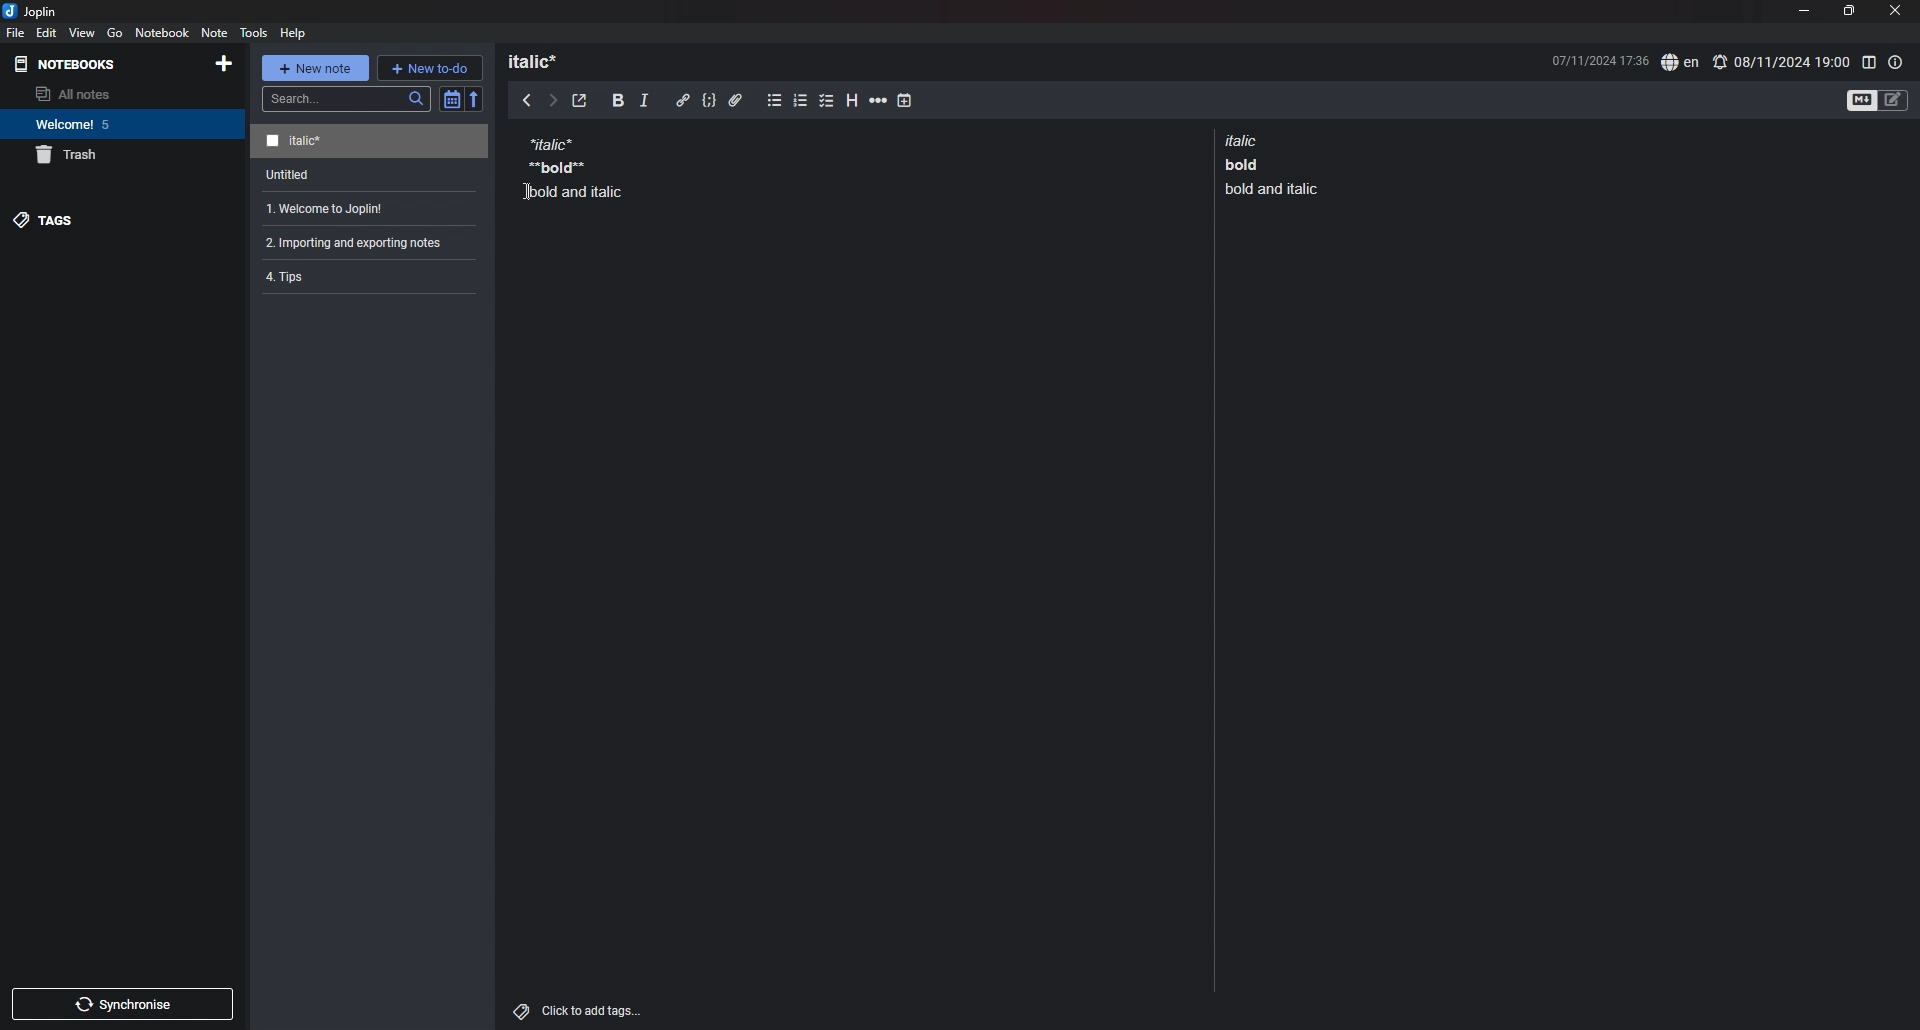 The width and height of the screenshot is (1920, 1030). I want to click on hyperlink, so click(683, 100).